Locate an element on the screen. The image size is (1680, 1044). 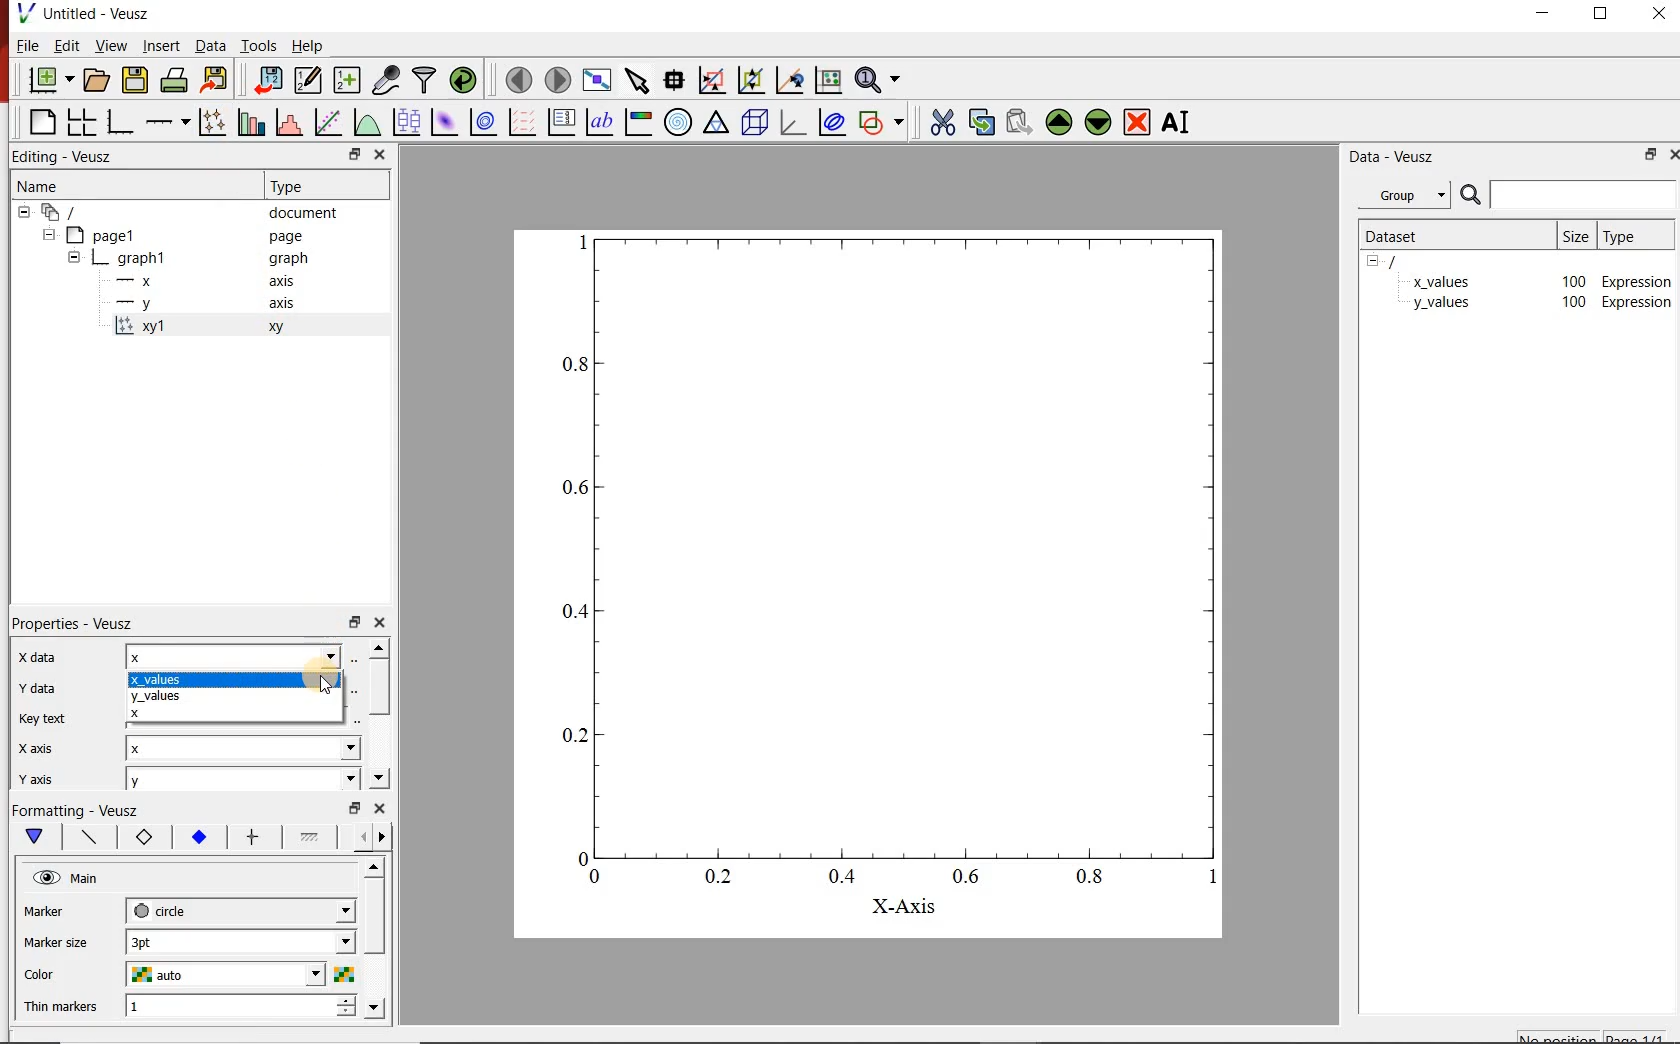
rename the selected widget is located at coordinates (1178, 125).